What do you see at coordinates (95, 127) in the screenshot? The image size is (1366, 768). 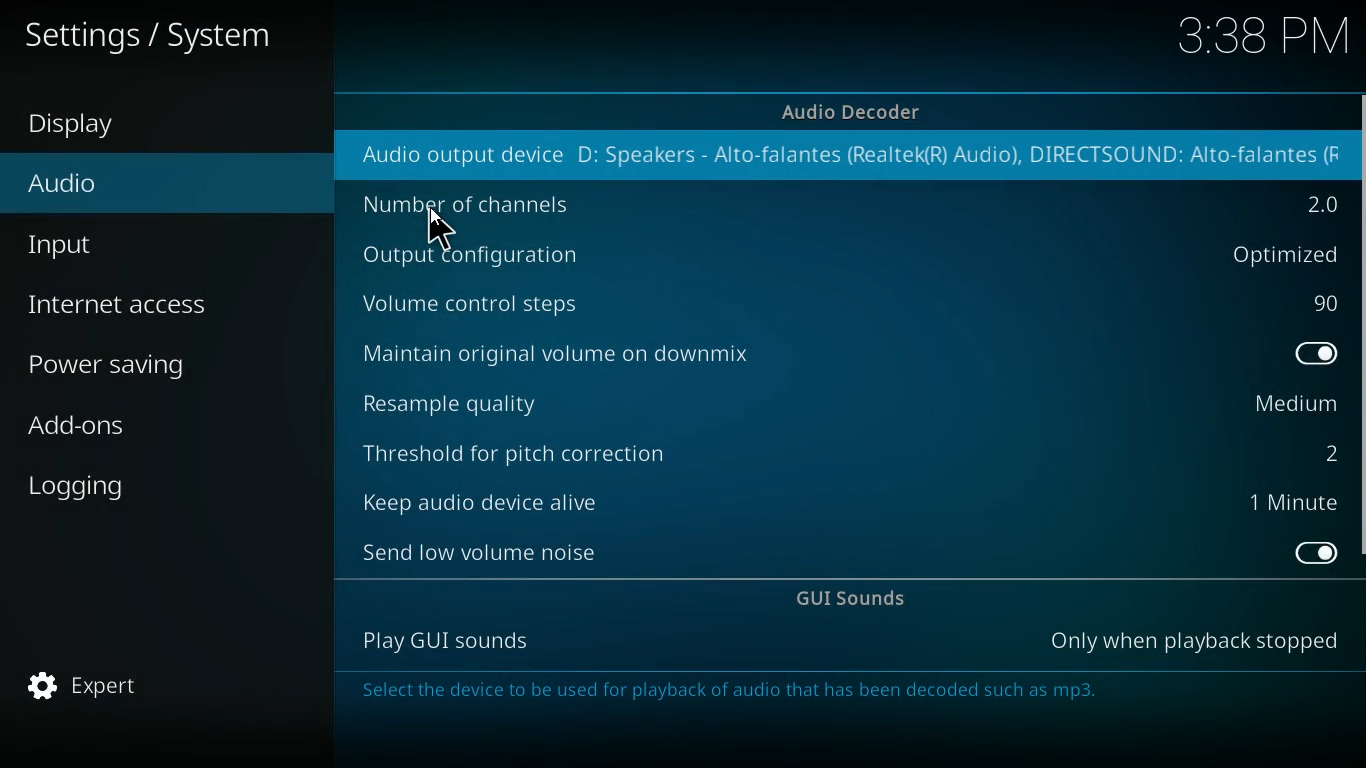 I see `display` at bounding box center [95, 127].